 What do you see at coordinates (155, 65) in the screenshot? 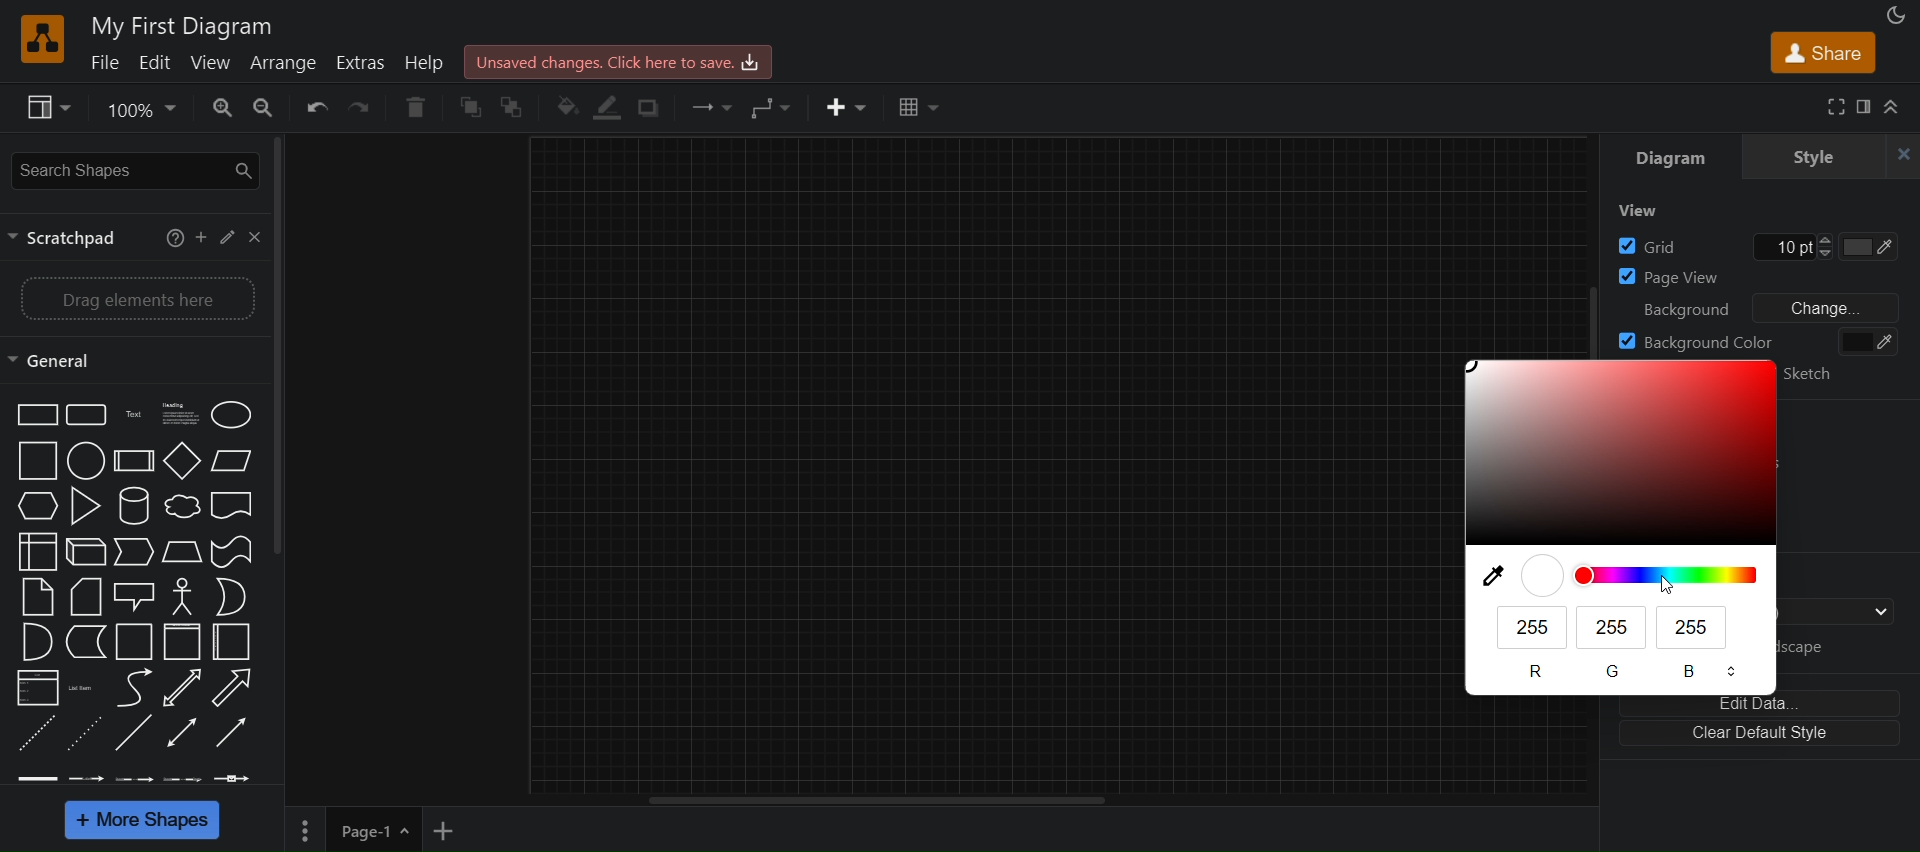
I see `edit` at bounding box center [155, 65].